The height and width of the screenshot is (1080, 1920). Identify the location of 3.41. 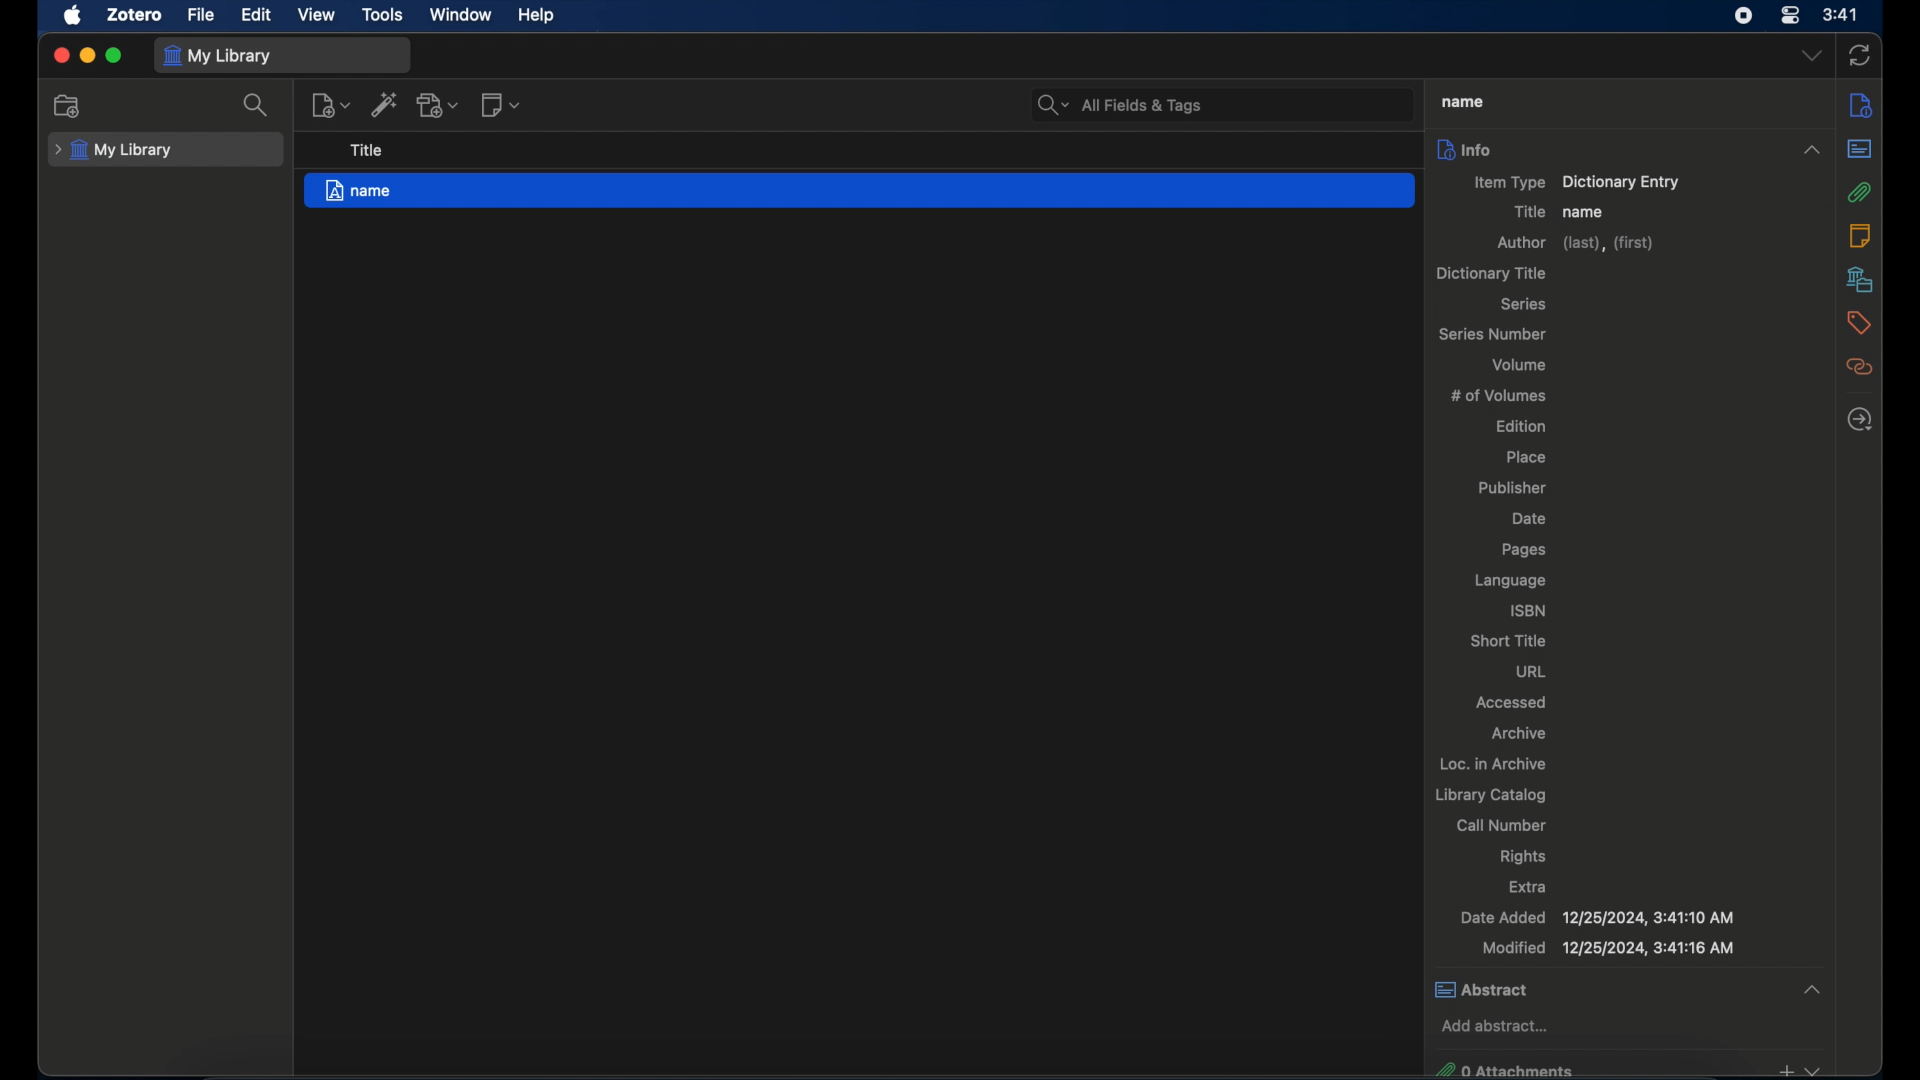
(1841, 16).